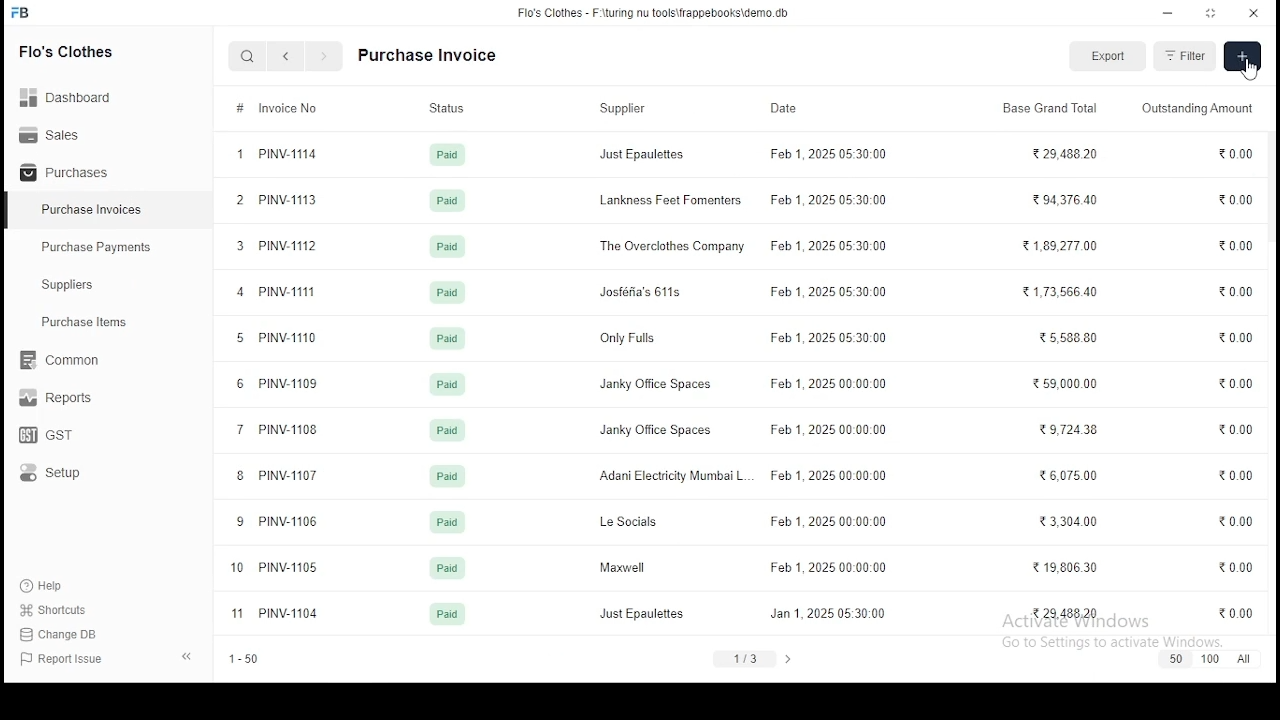 This screenshot has height=720, width=1280. What do you see at coordinates (64, 660) in the screenshot?
I see `report issue` at bounding box center [64, 660].